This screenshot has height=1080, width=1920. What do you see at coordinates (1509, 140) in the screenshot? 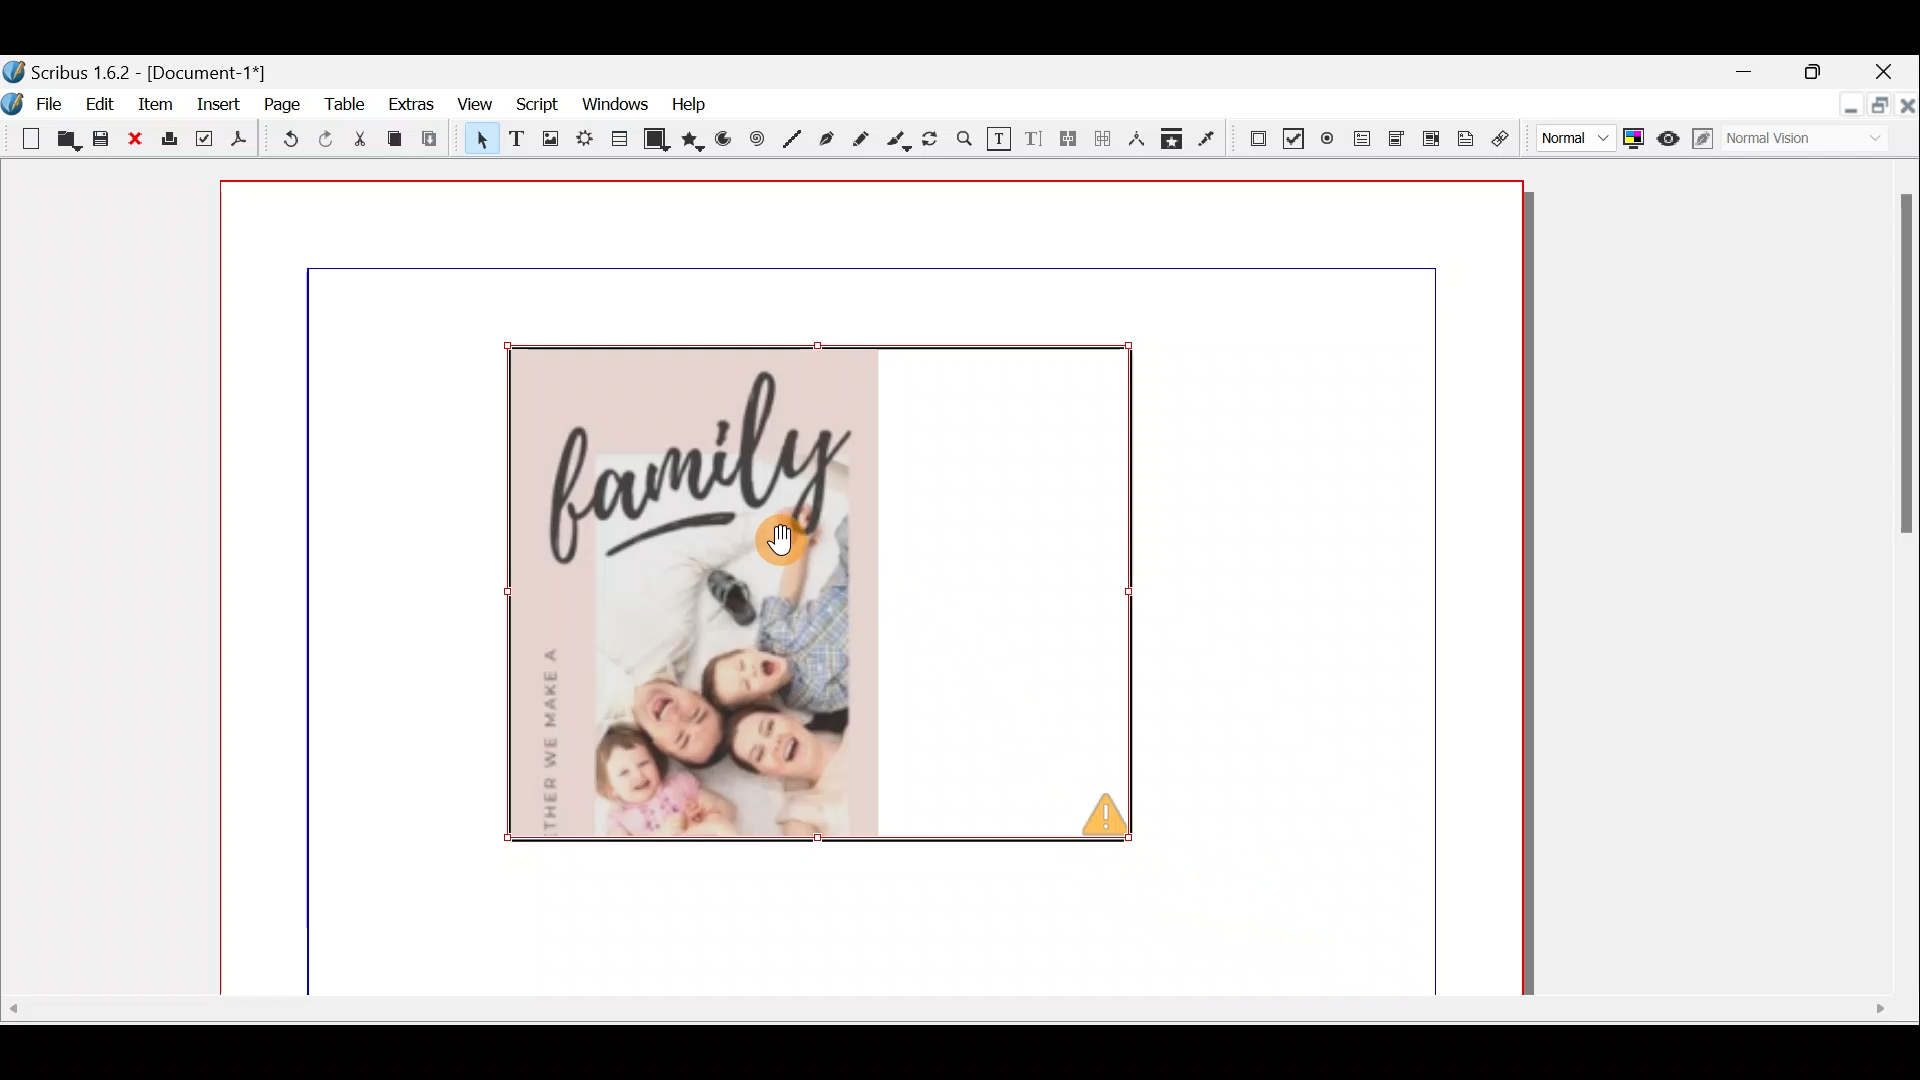
I see `Link annotation` at bounding box center [1509, 140].